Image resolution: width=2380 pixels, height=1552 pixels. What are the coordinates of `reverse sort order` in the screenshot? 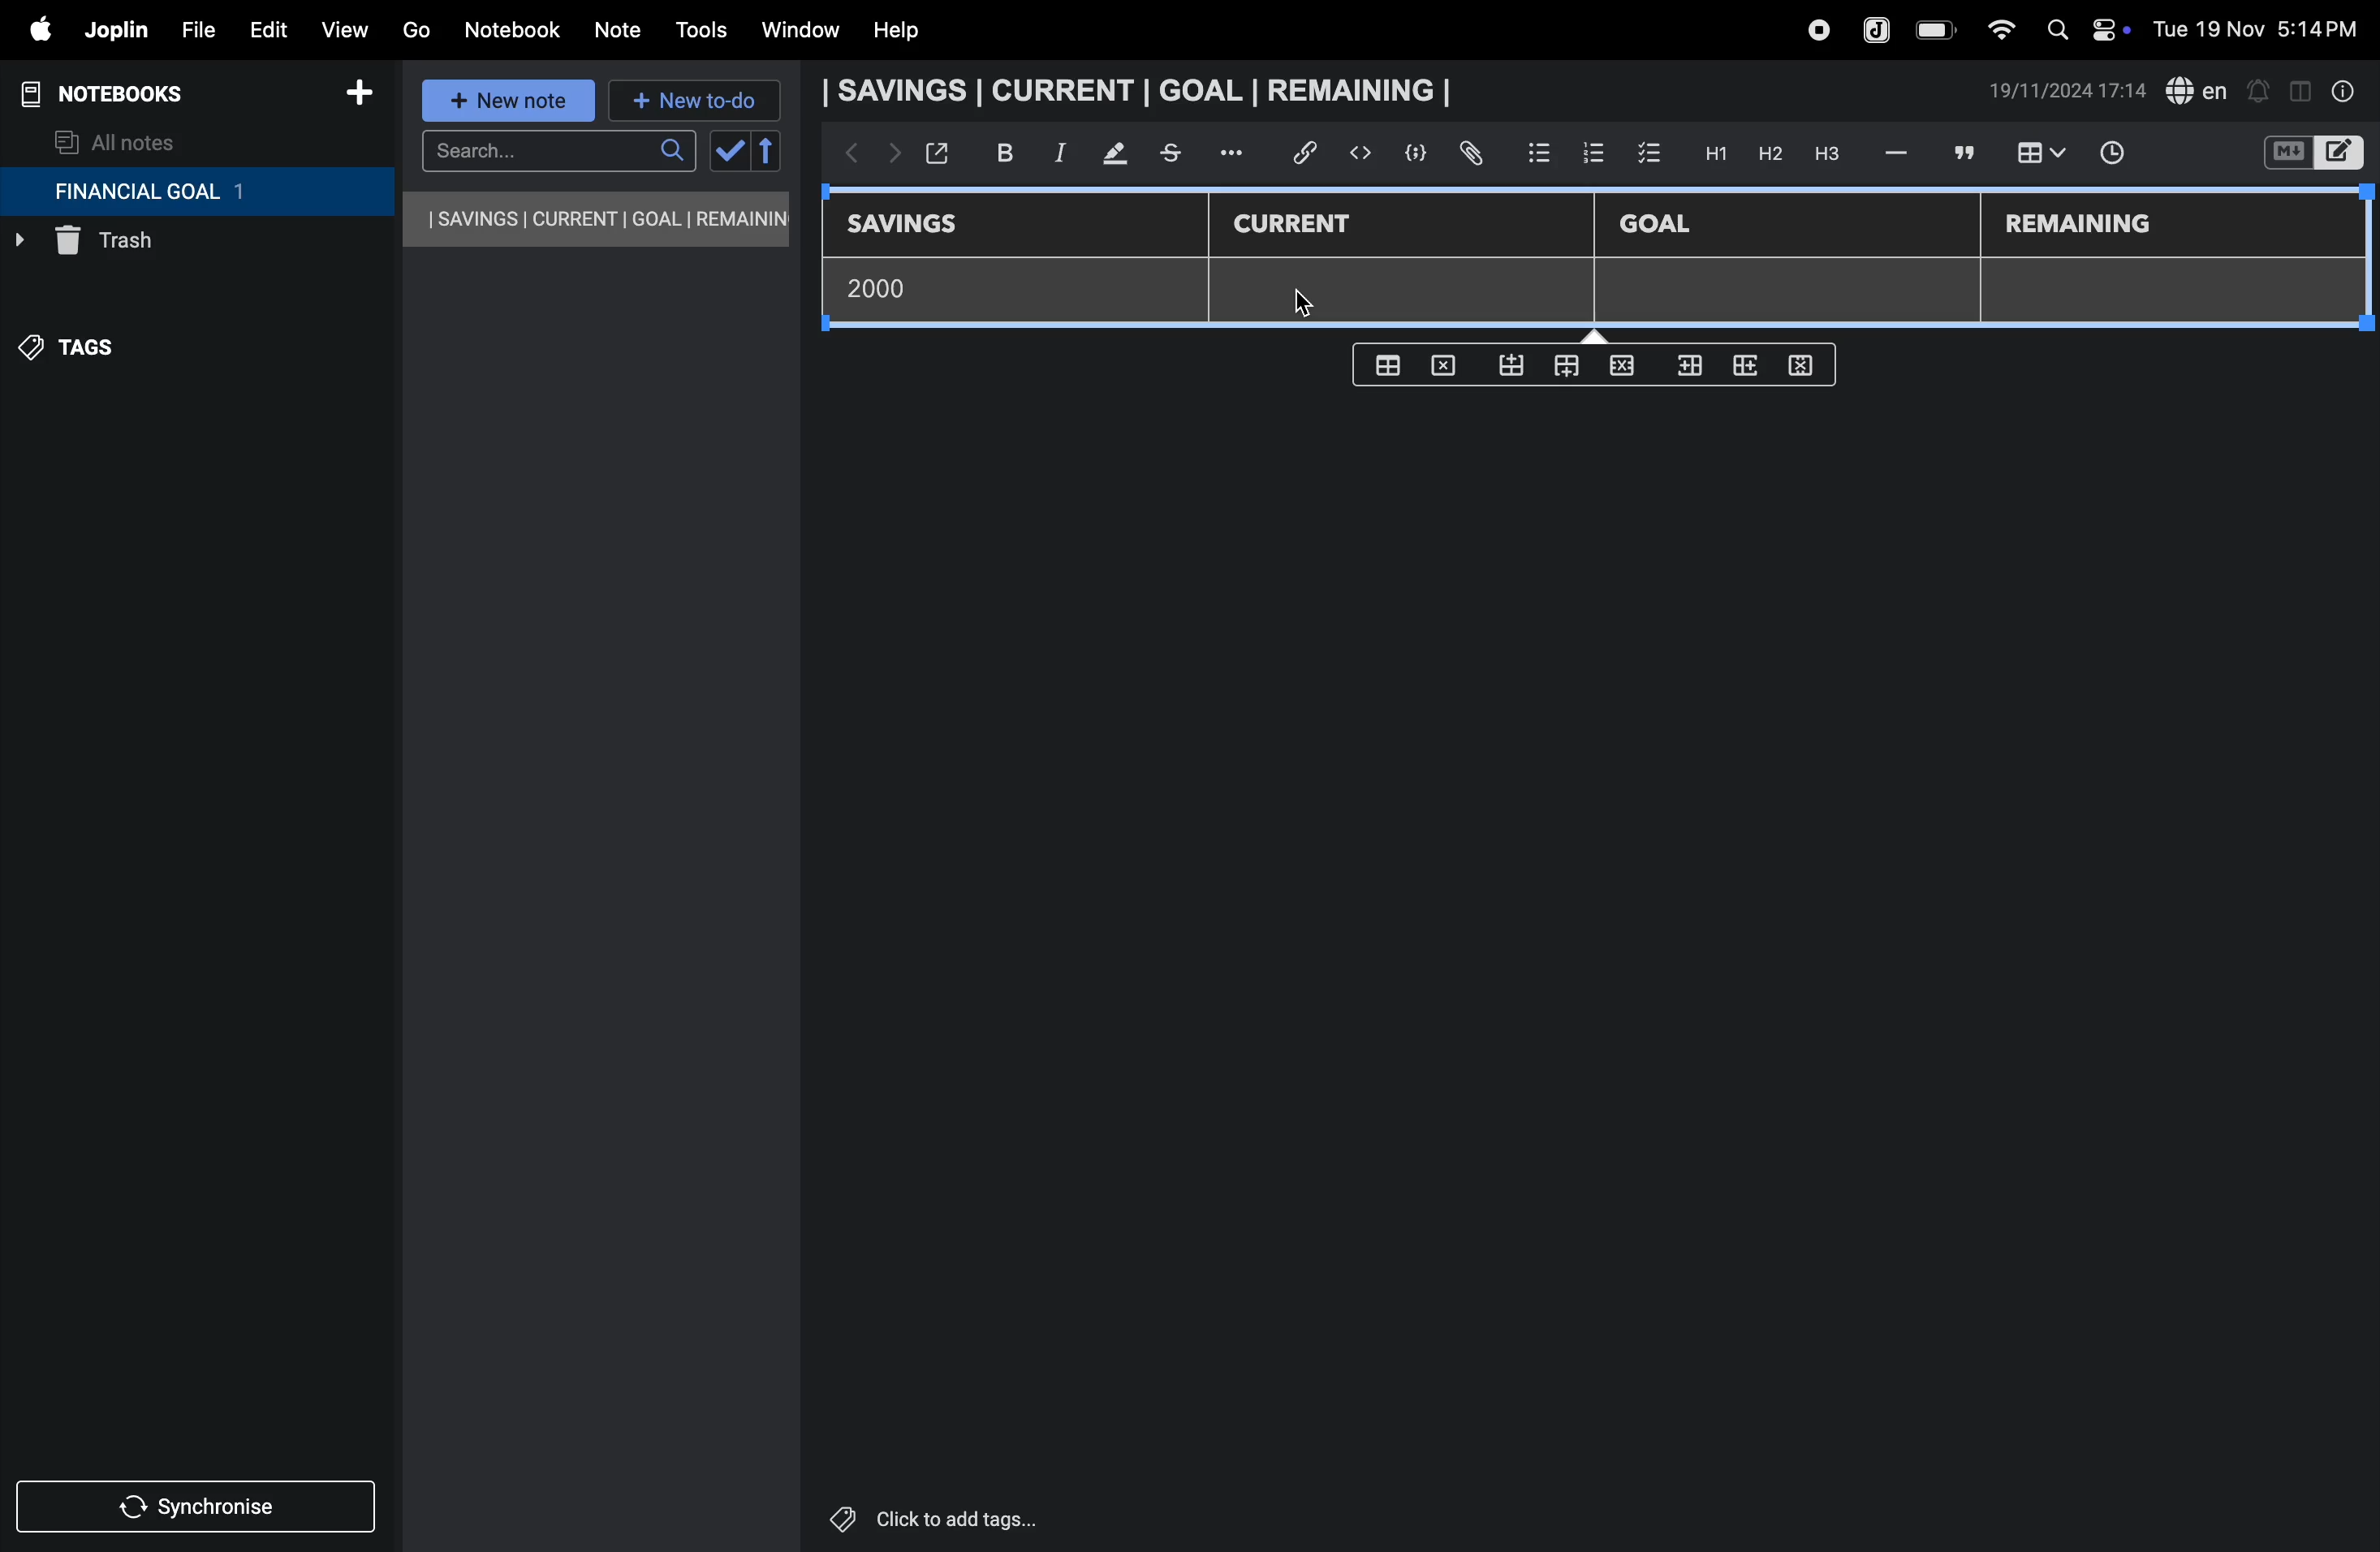 It's located at (768, 151).